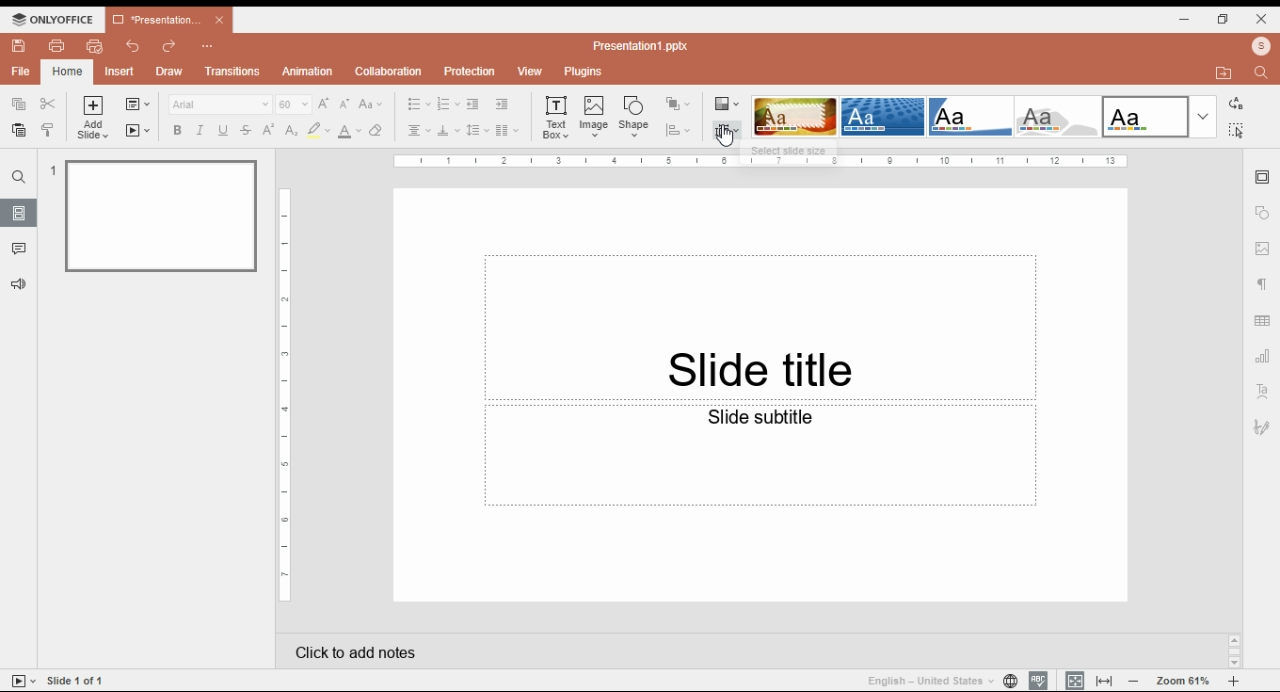 The width and height of the screenshot is (1280, 692). What do you see at coordinates (1262, 18) in the screenshot?
I see `close` at bounding box center [1262, 18].